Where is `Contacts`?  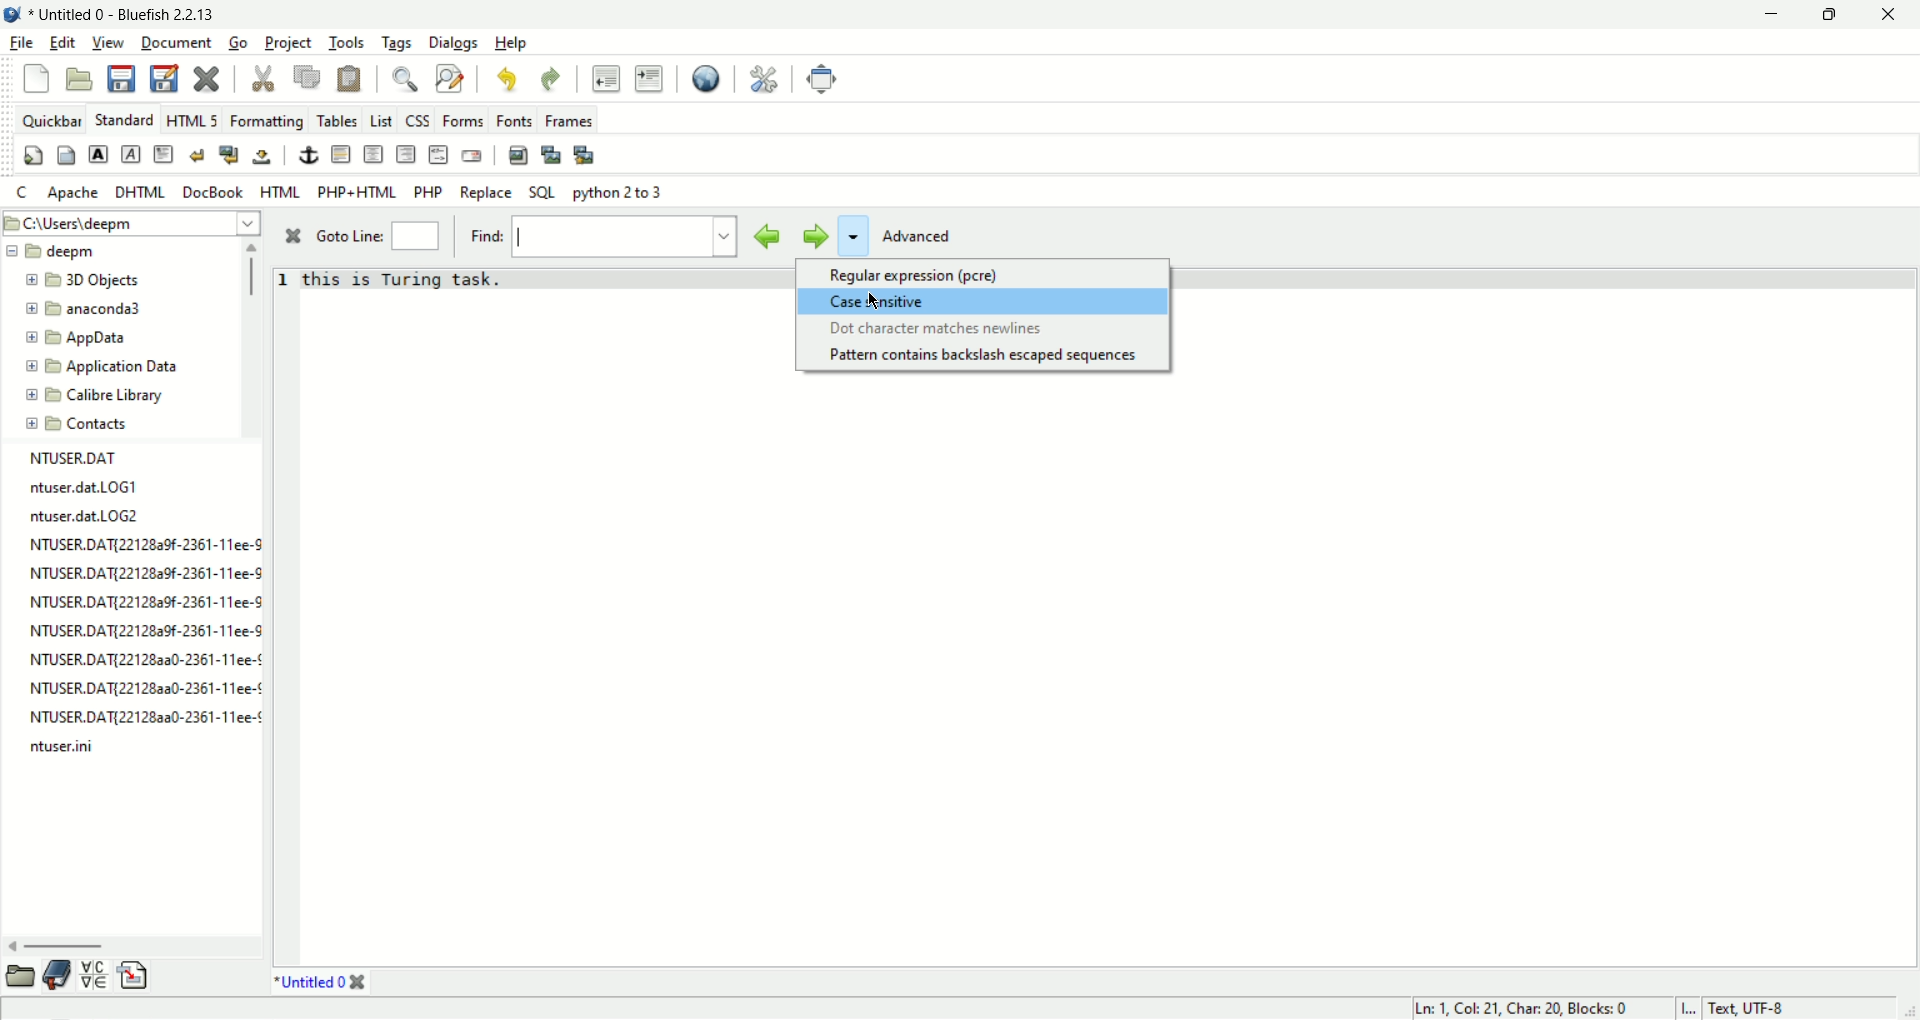 Contacts is located at coordinates (94, 422).